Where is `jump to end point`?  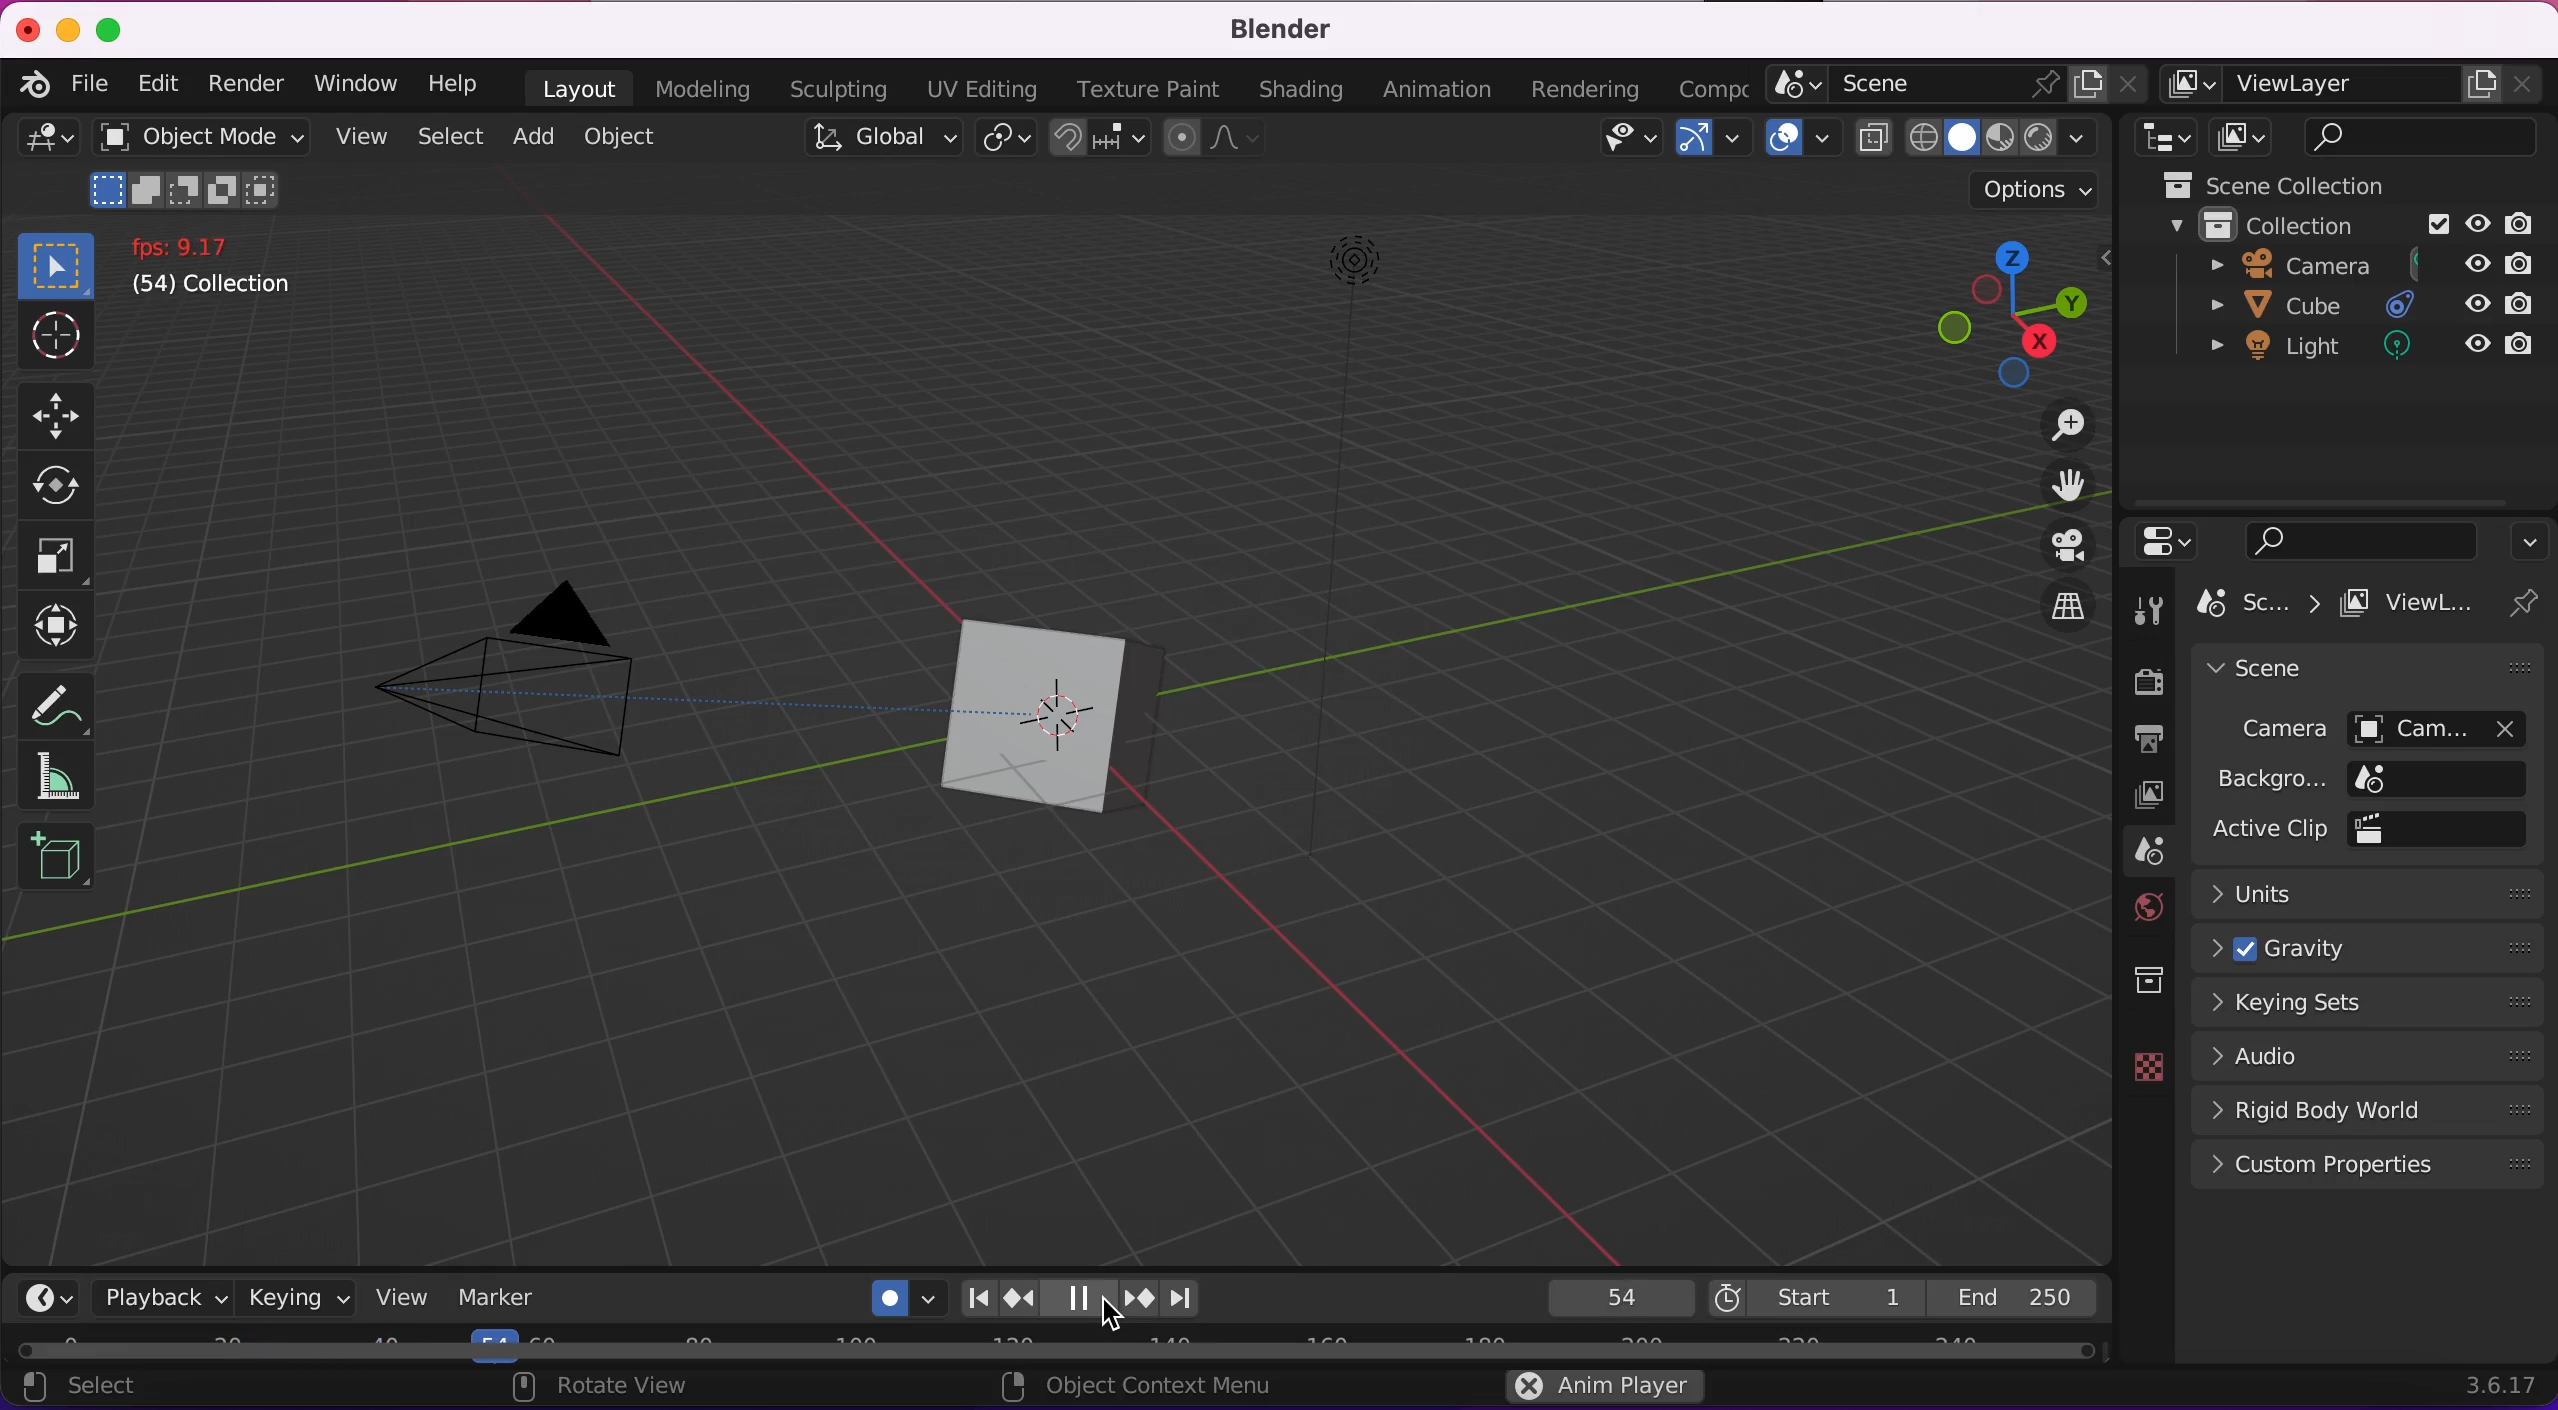 jump to end point is located at coordinates (972, 1297).